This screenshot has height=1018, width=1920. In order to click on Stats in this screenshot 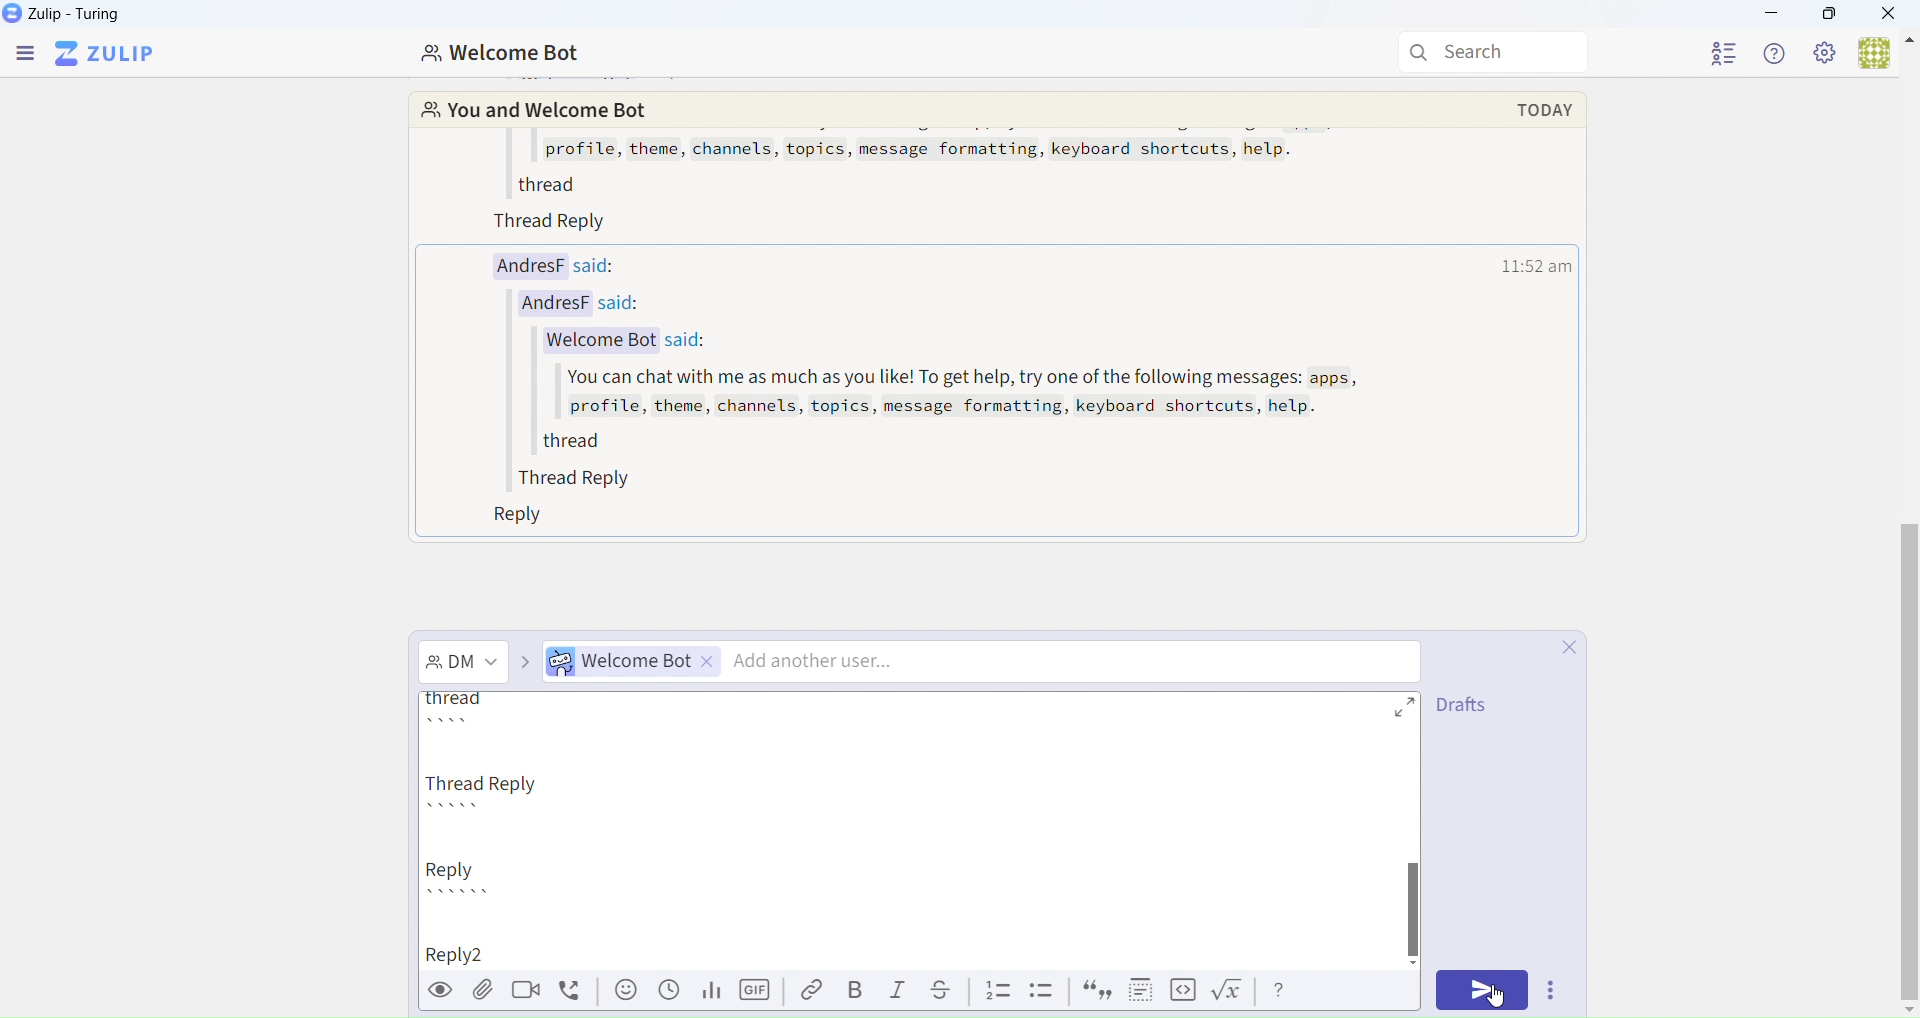, I will do `click(710, 991)`.